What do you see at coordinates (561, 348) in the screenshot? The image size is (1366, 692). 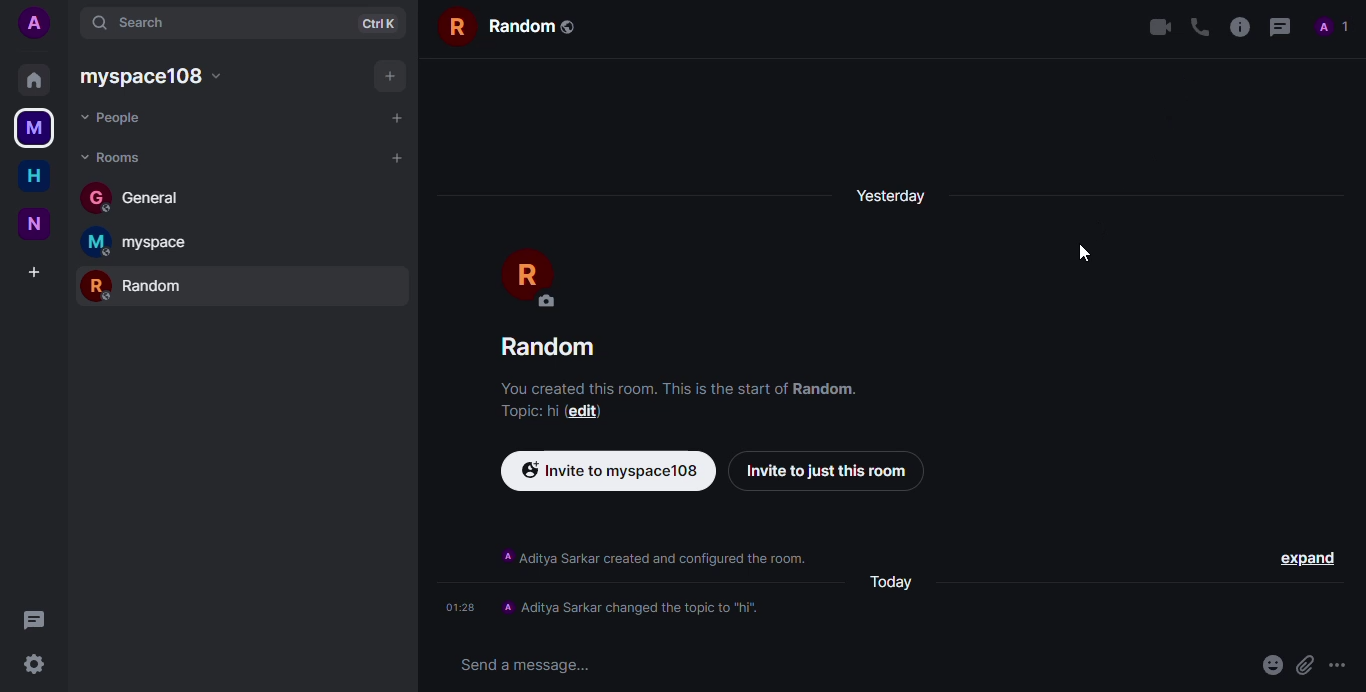 I see `random` at bounding box center [561, 348].